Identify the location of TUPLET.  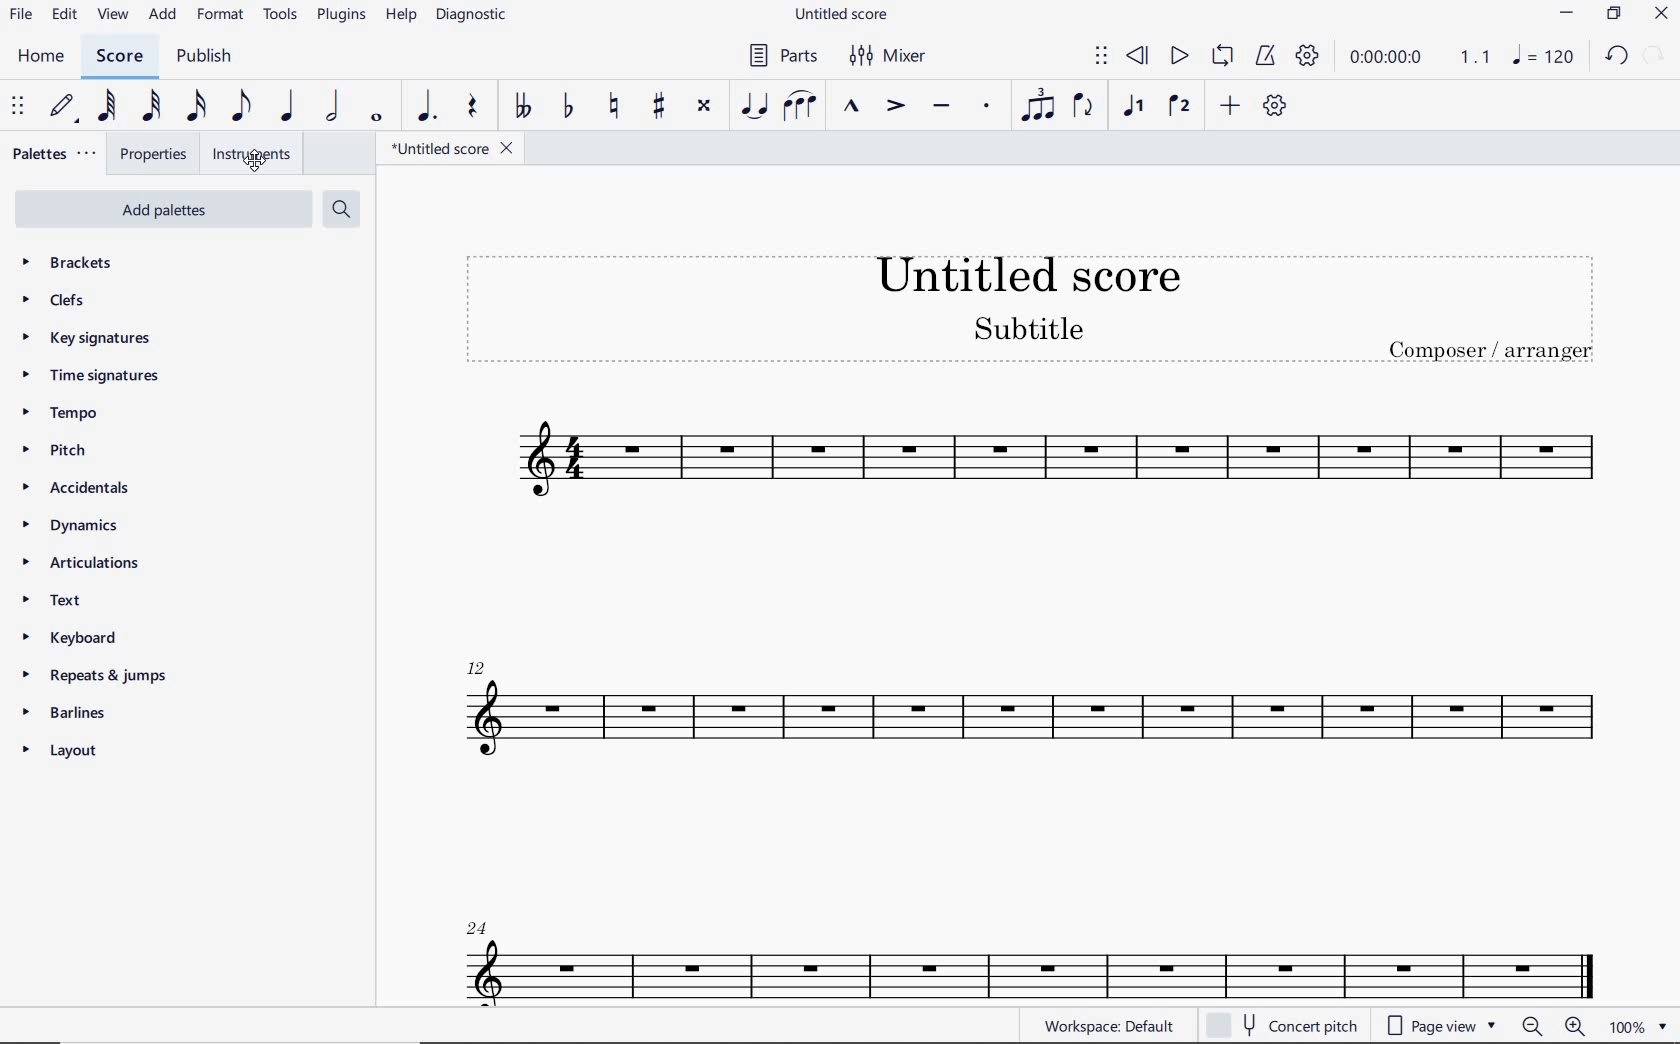
(1032, 107).